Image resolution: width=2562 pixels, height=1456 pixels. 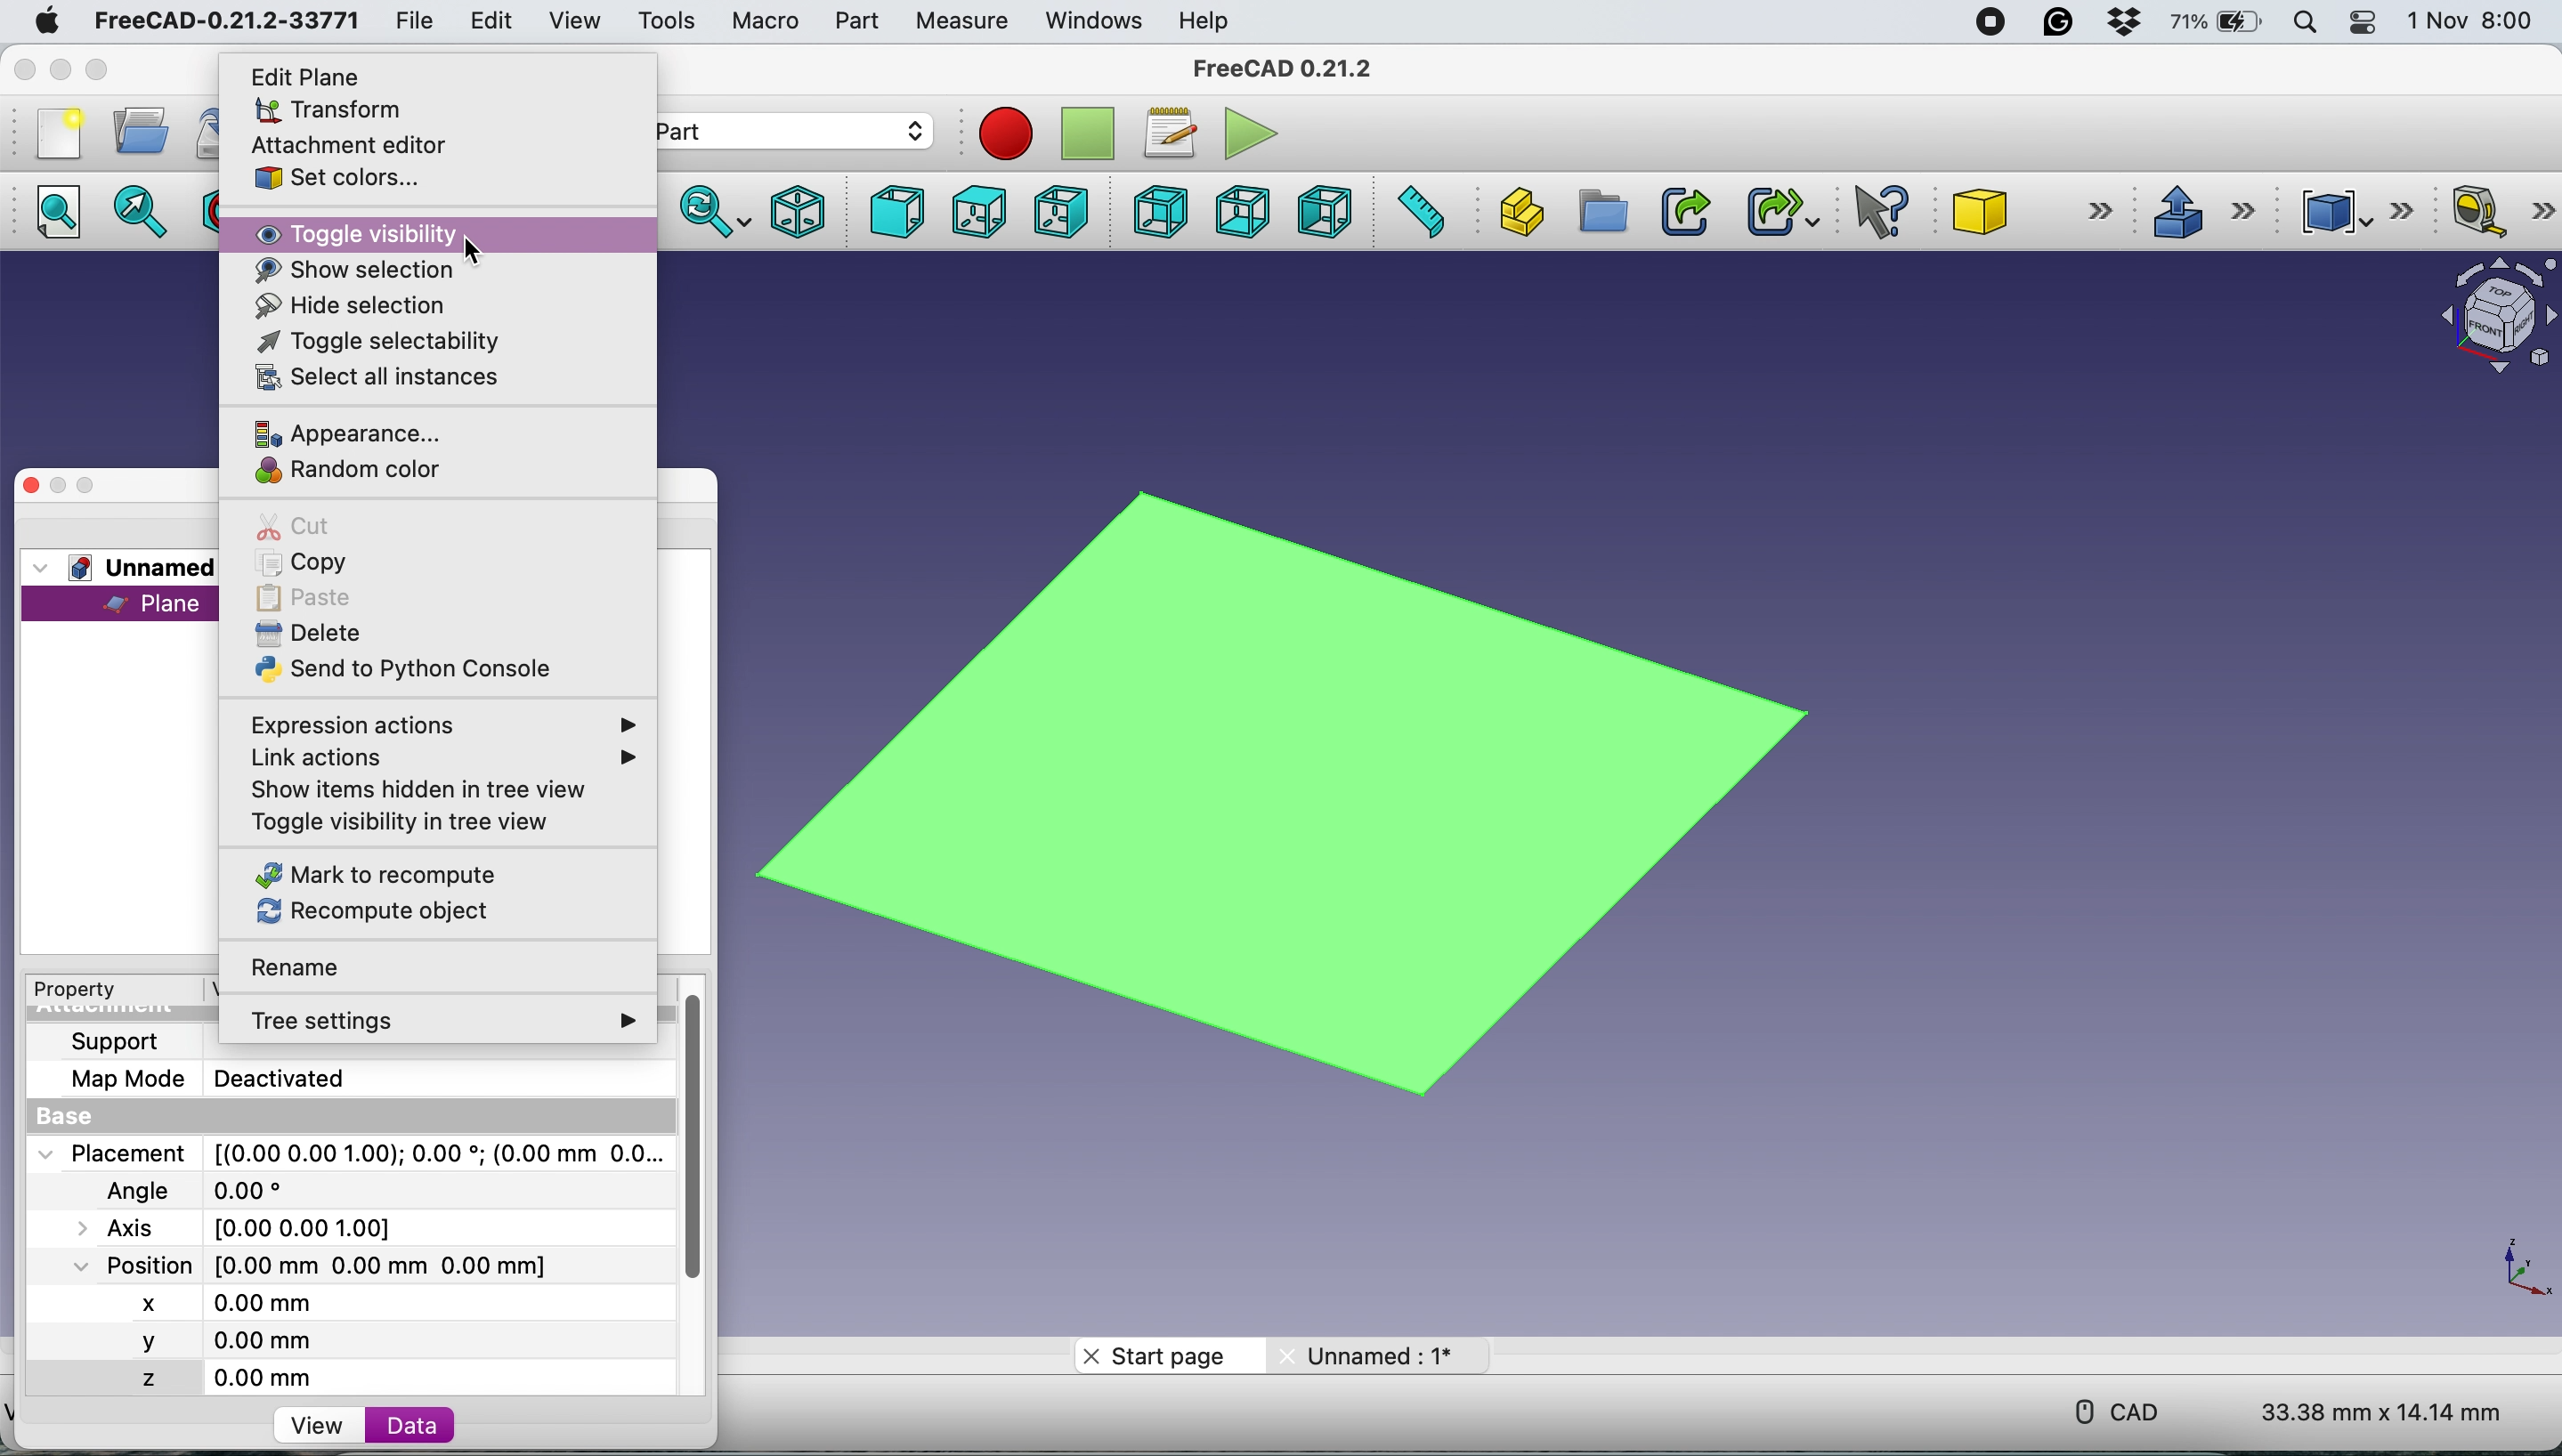 What do you see at coordinates (353, 1150) in the screenshot?
I see `Placement  [(0.00 0.00 1.00);0.00; (0.00 mm 0.0...` at bounding box center [353, 1150].